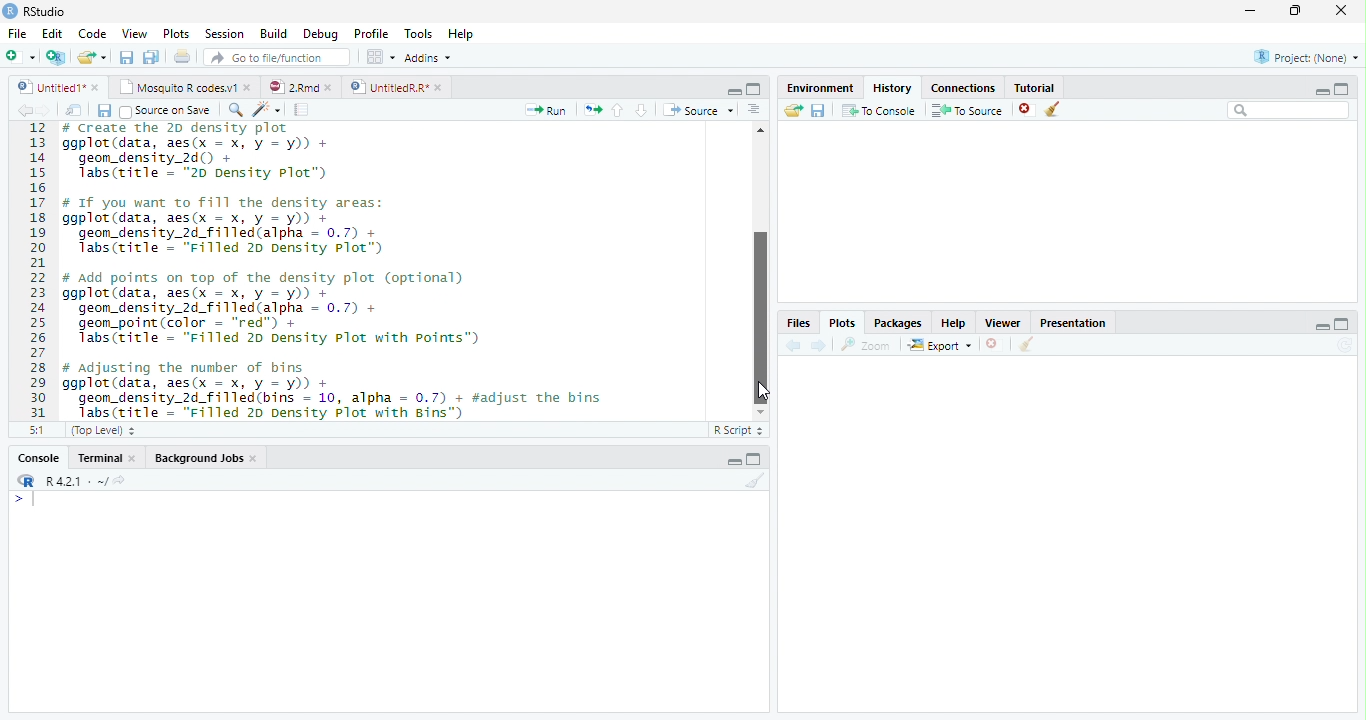 Image resolution: width=1366 pixels, height=720 pixels. I want to click on Source on Save, so click(163, 111).